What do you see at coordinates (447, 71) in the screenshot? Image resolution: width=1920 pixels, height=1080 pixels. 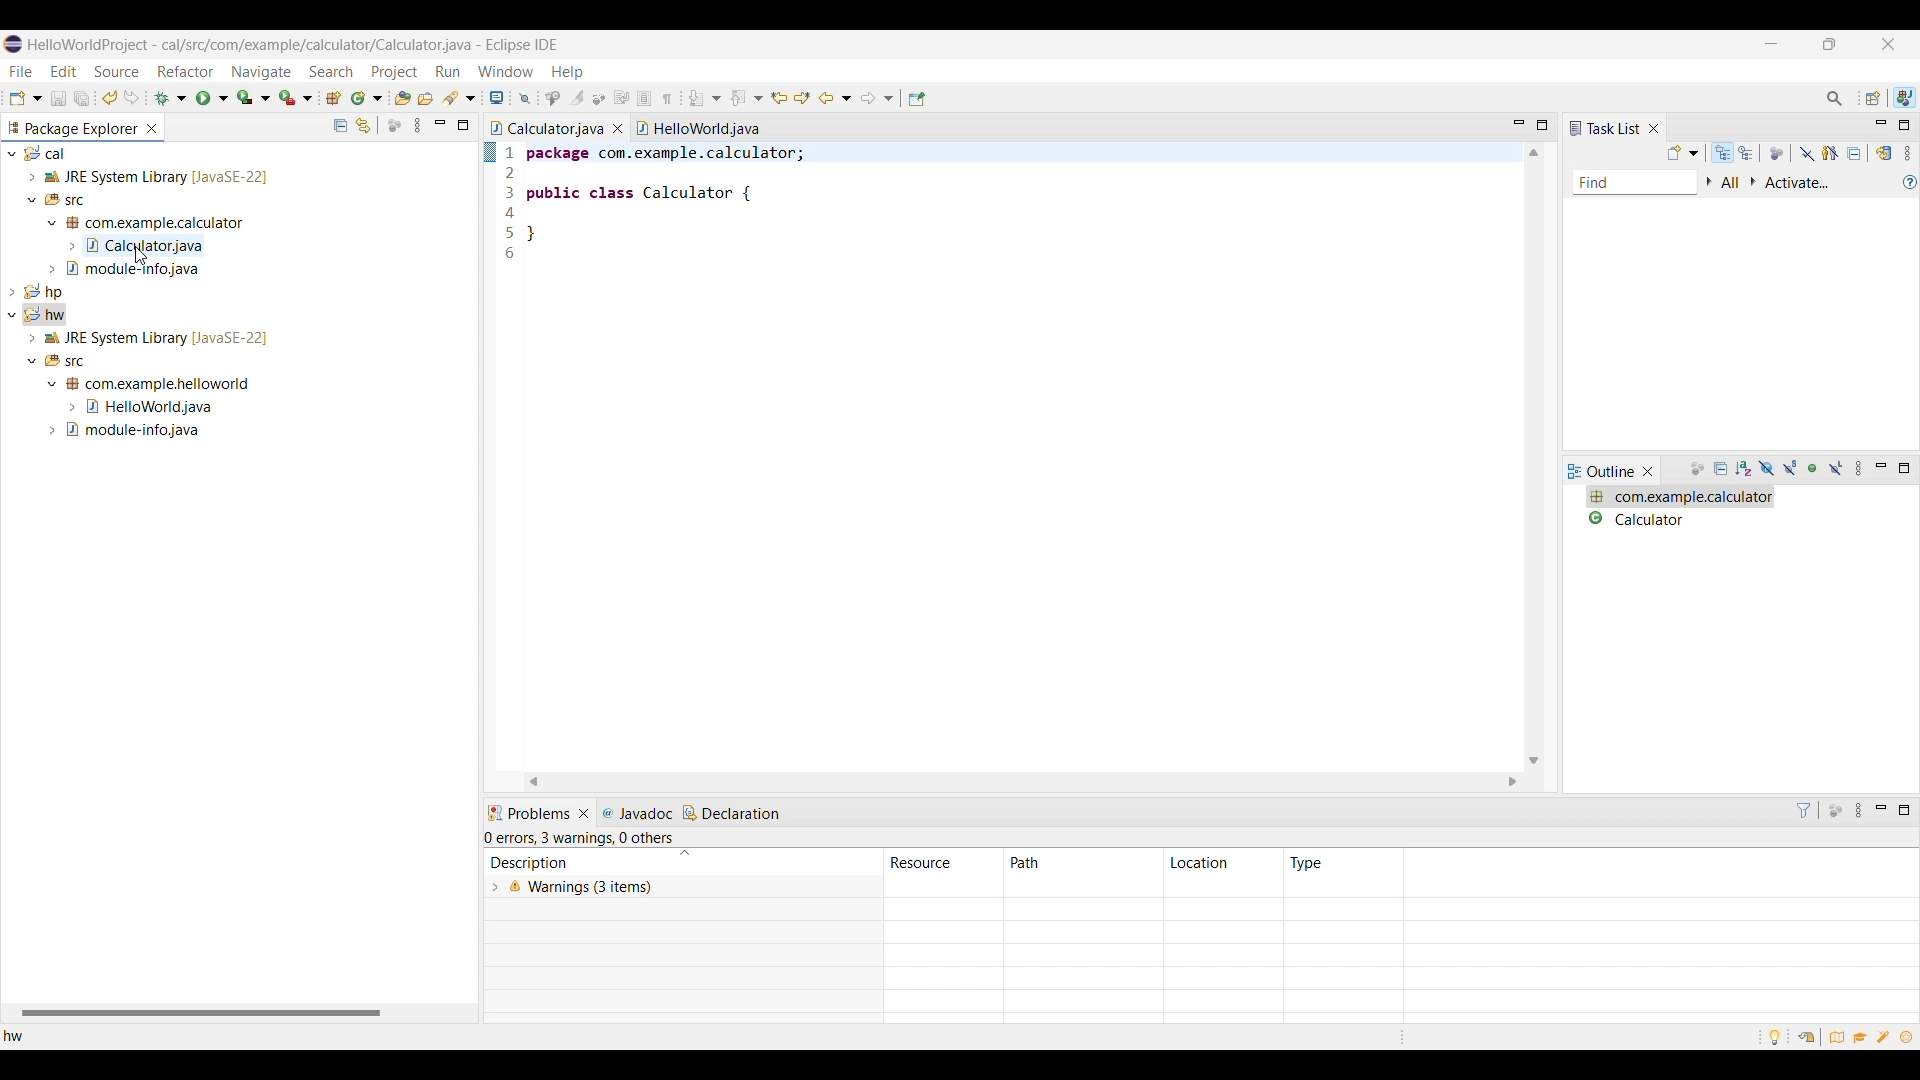 I see `Run` at bounding box center [447, 71].